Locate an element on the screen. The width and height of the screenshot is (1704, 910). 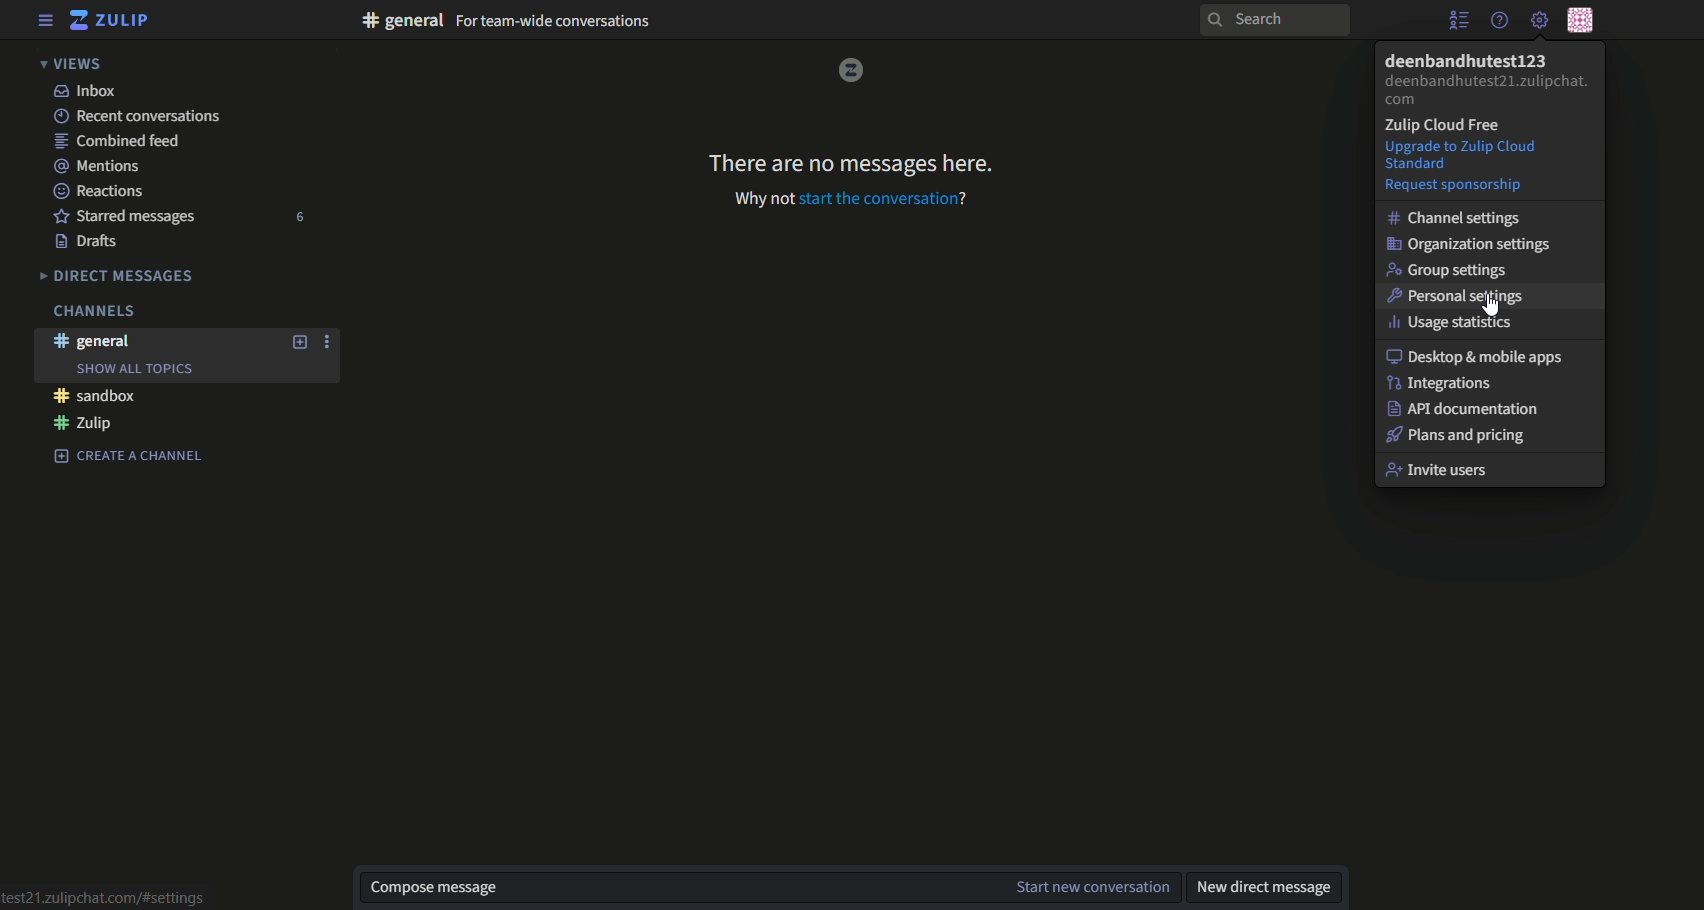
Direct messages is located at coordinates (120, 276).